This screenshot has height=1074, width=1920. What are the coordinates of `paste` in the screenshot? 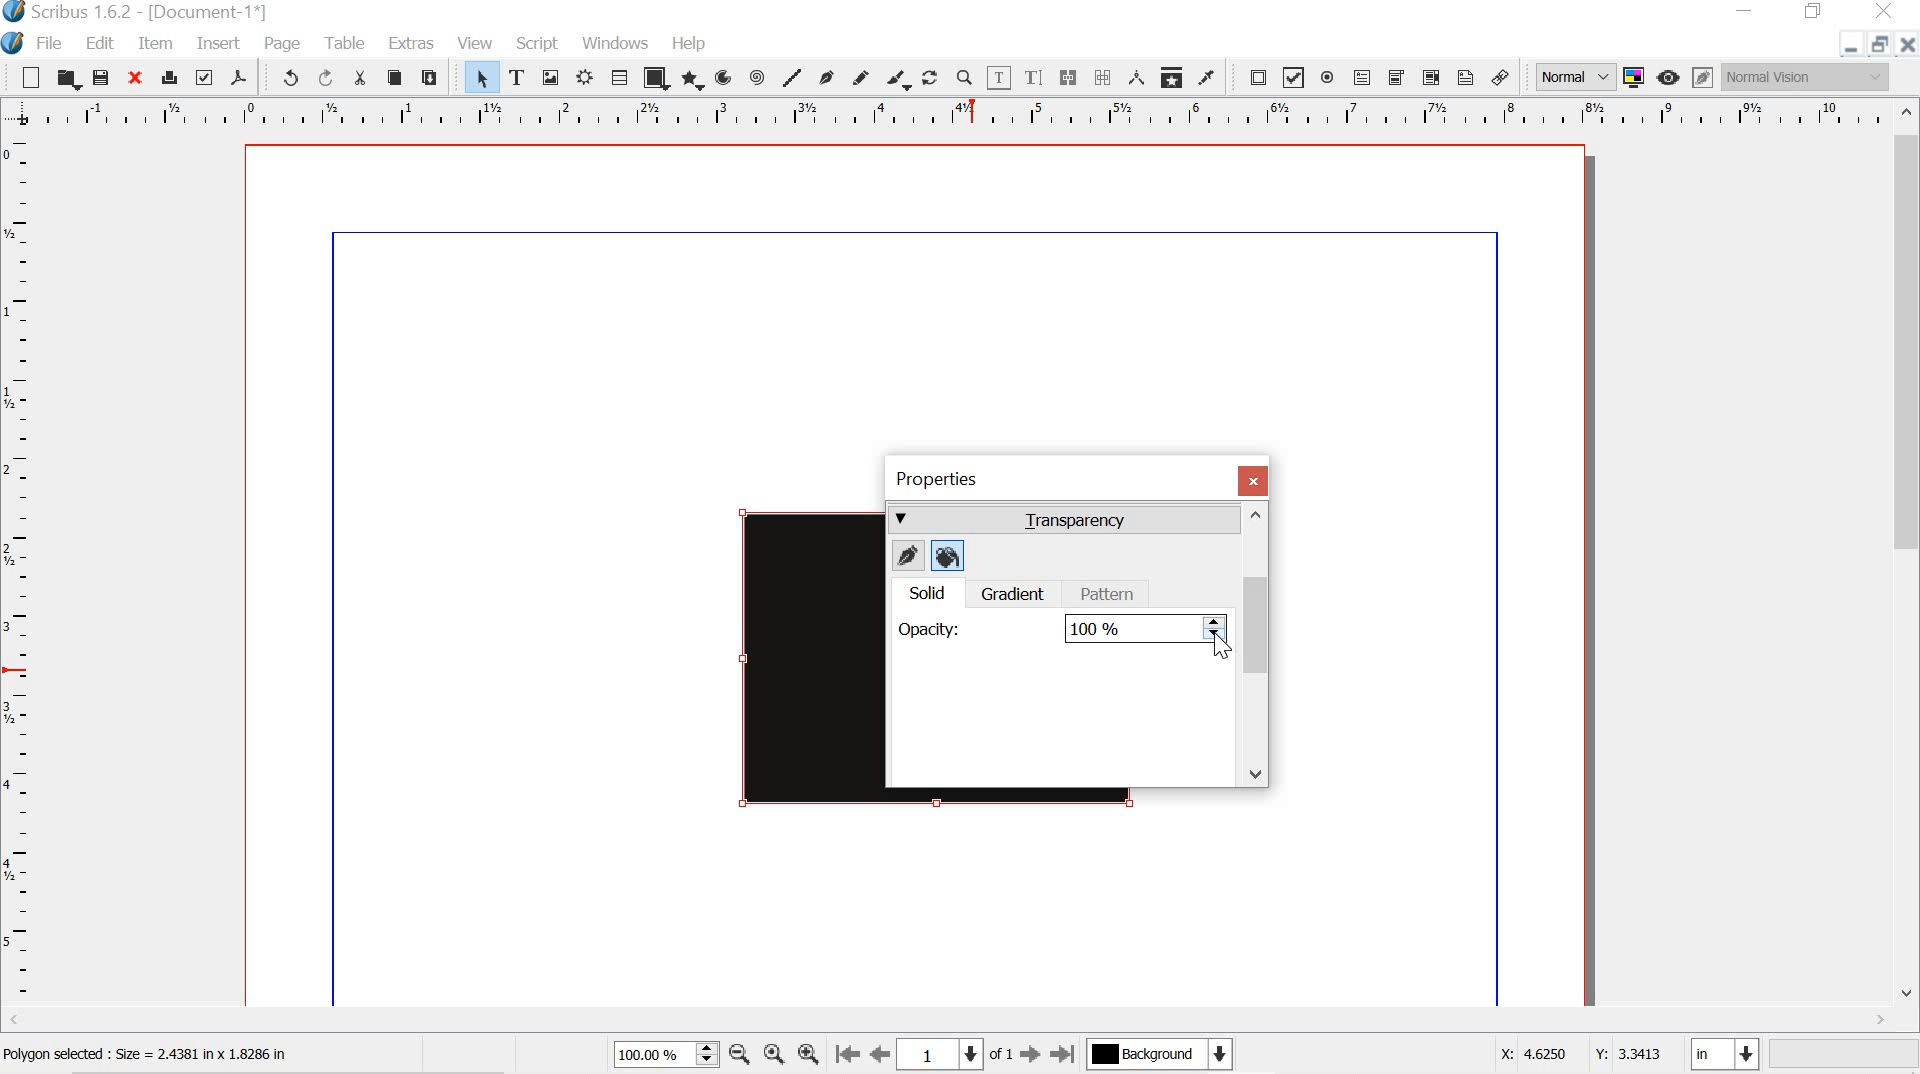 It's located at (436, 78).